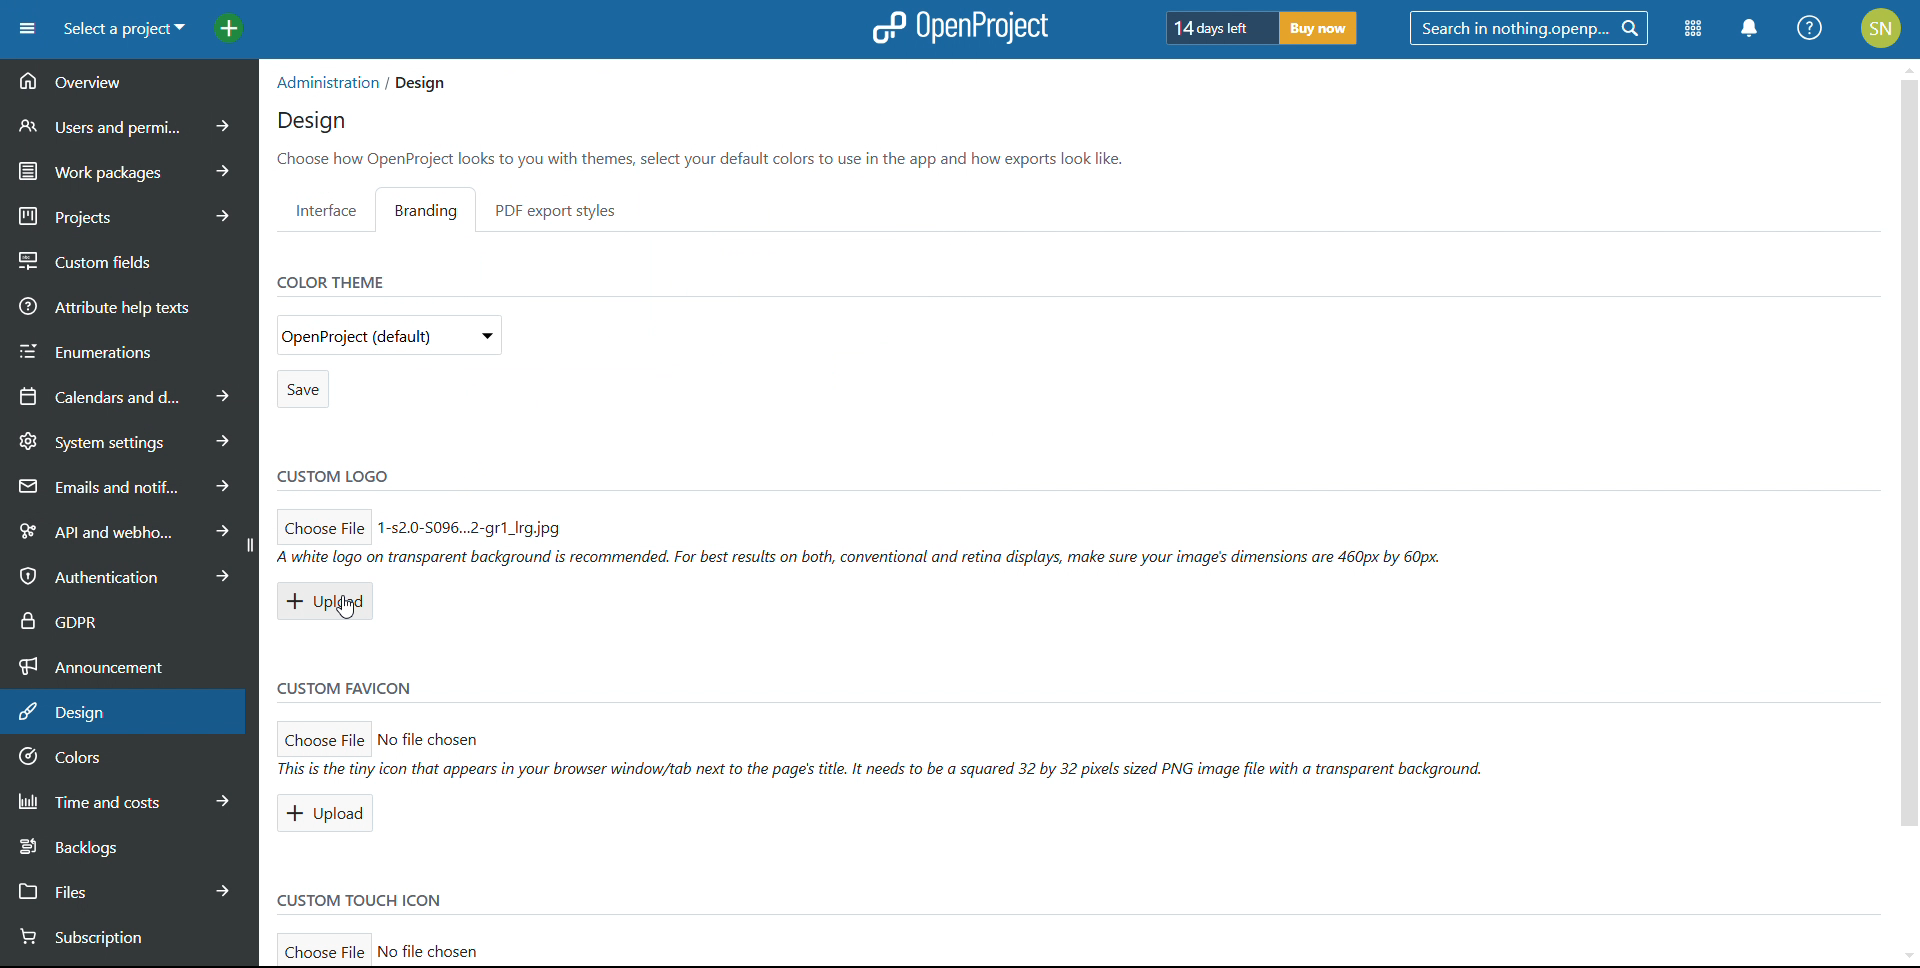  Describe the element at coordinates (115, 938) in the screenshot. I see `subsription` at that location.